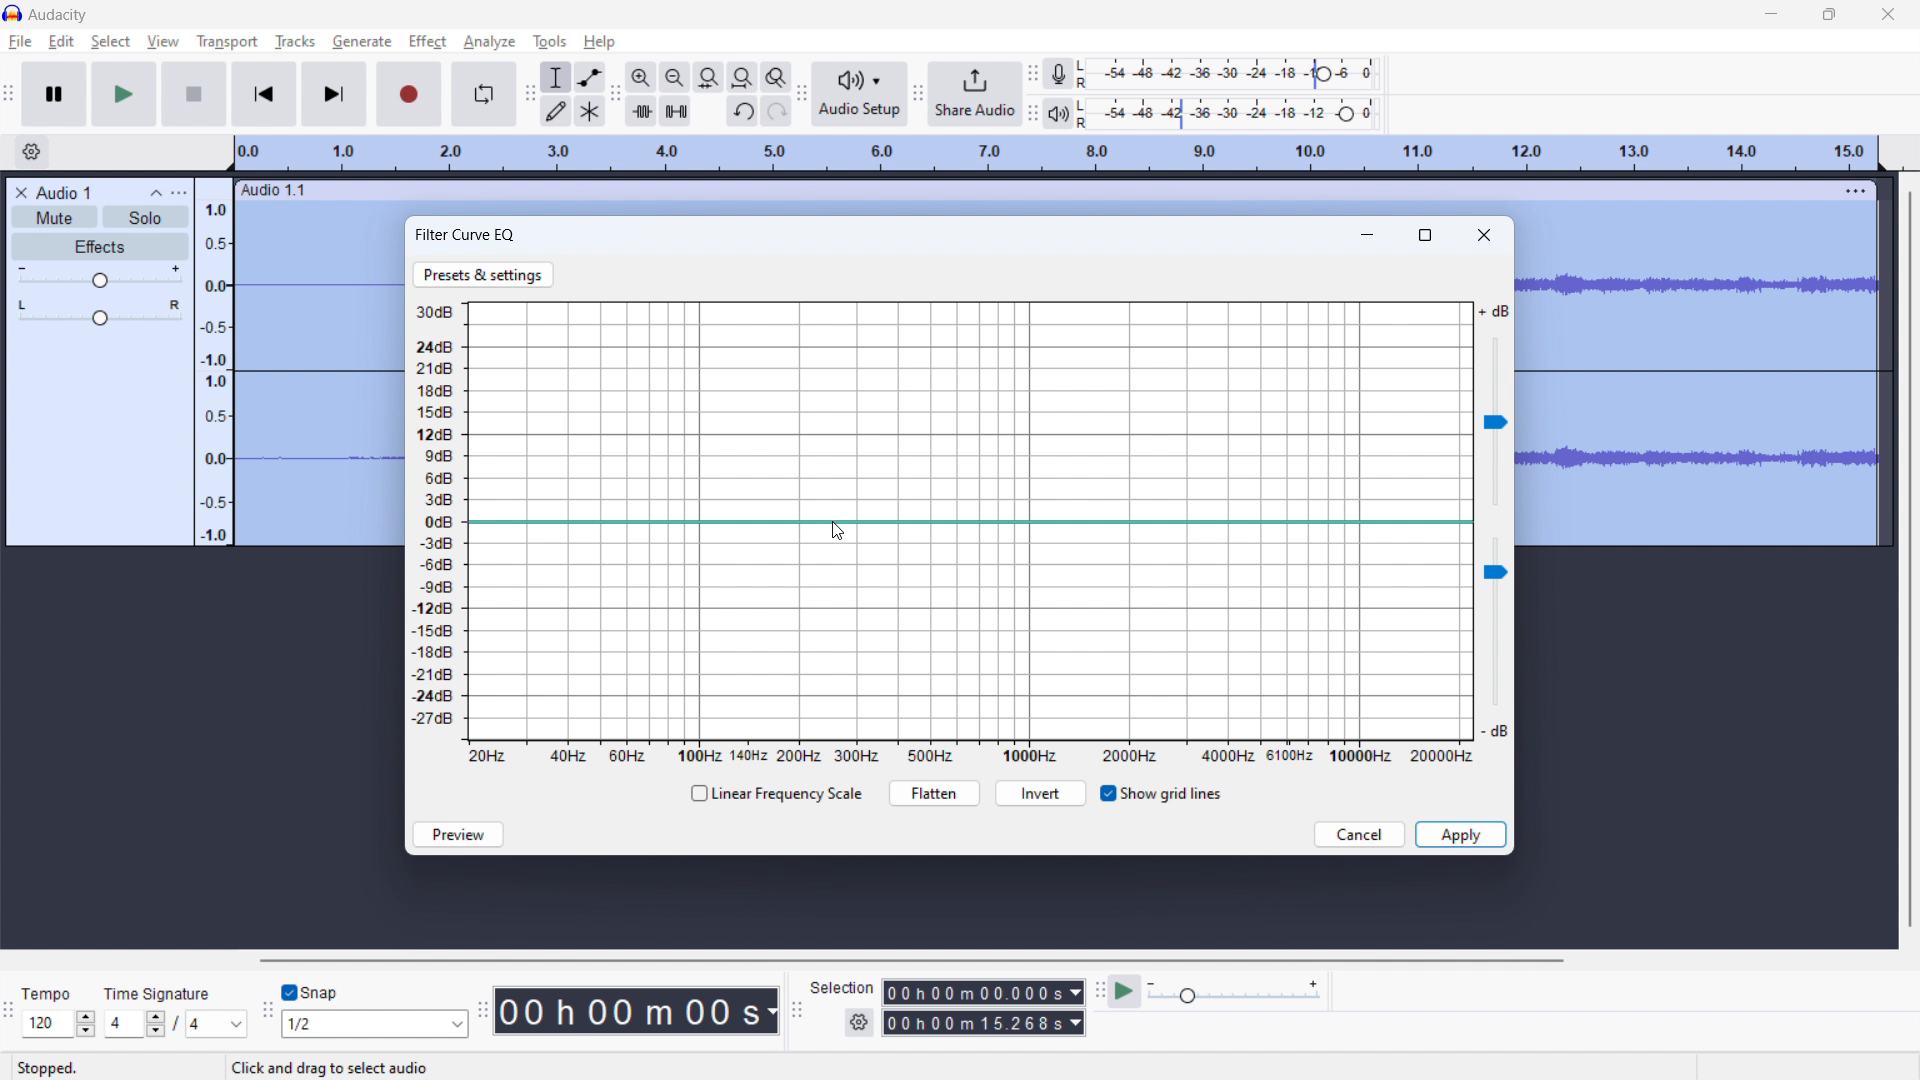 This screenshot has height=1080, width=1920. I want to click on pause, so click(55, 94).